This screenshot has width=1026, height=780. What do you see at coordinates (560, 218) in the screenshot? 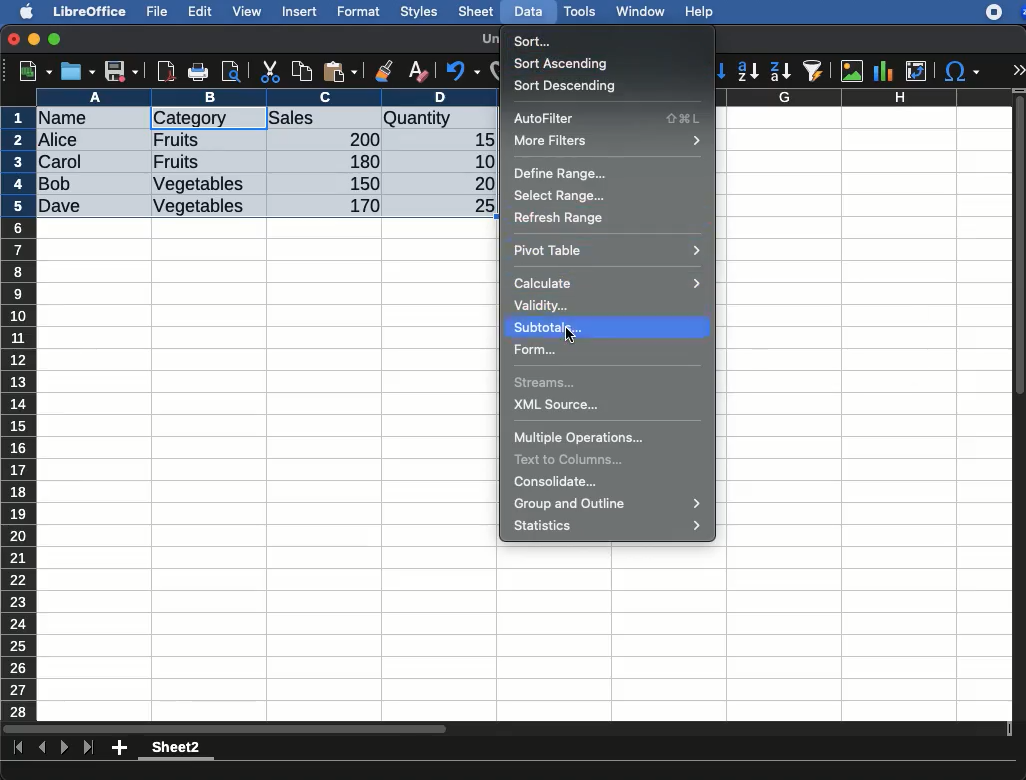
I see `refresh range` at bounding box center [560, 218].